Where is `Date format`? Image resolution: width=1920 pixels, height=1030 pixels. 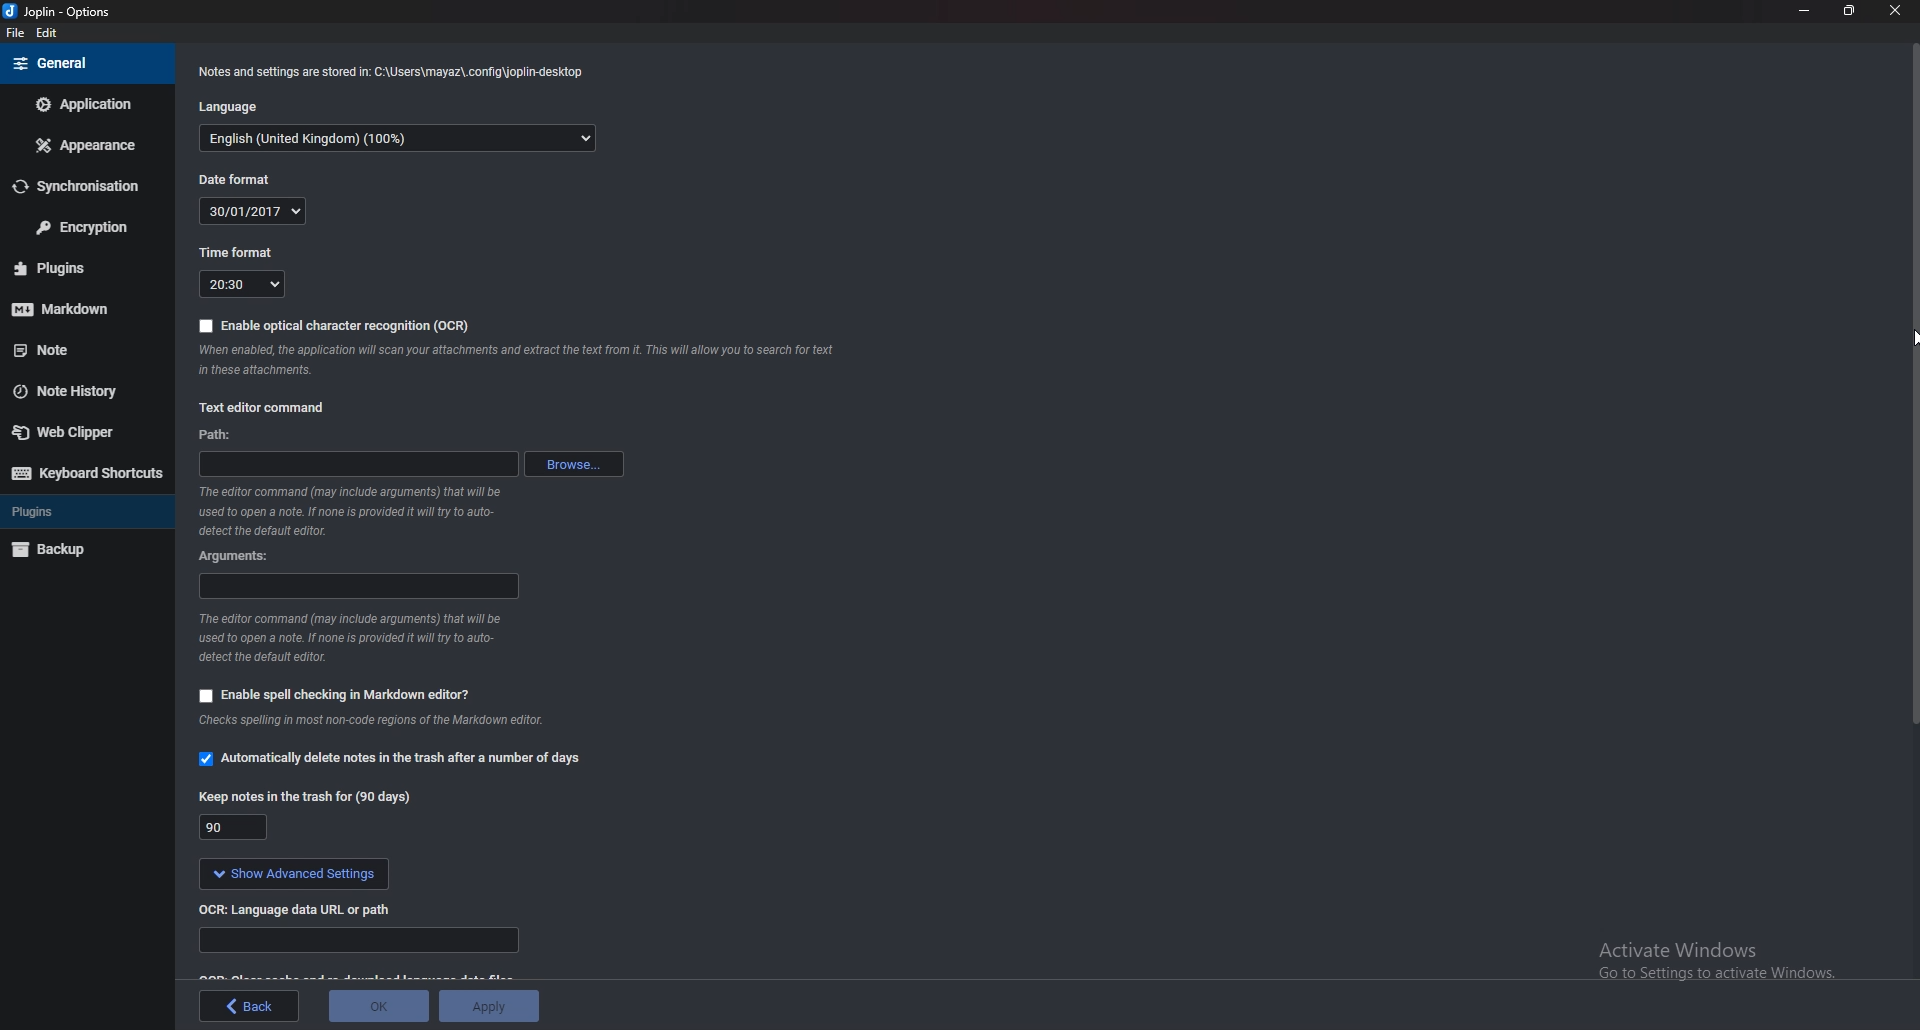
Date format is located at coordinates (243, 181).